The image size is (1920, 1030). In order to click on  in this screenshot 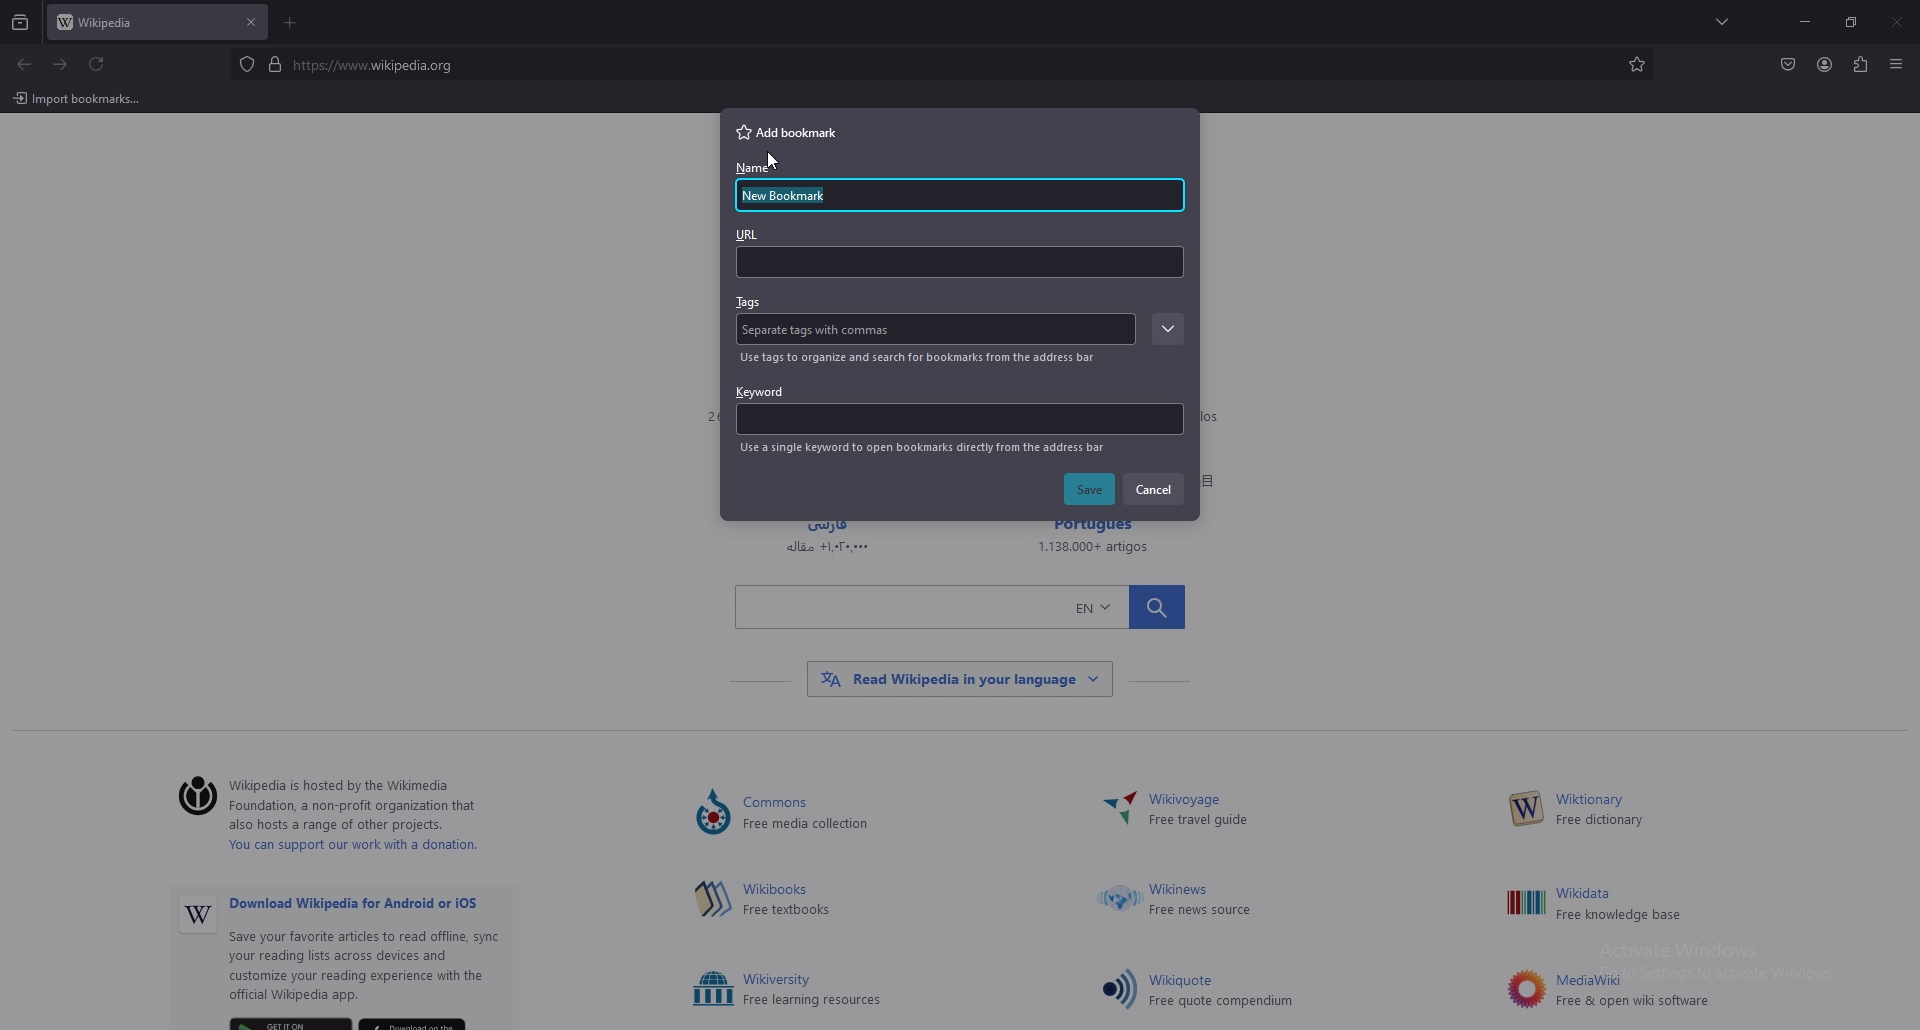, I will do `click(1118, 988)`.